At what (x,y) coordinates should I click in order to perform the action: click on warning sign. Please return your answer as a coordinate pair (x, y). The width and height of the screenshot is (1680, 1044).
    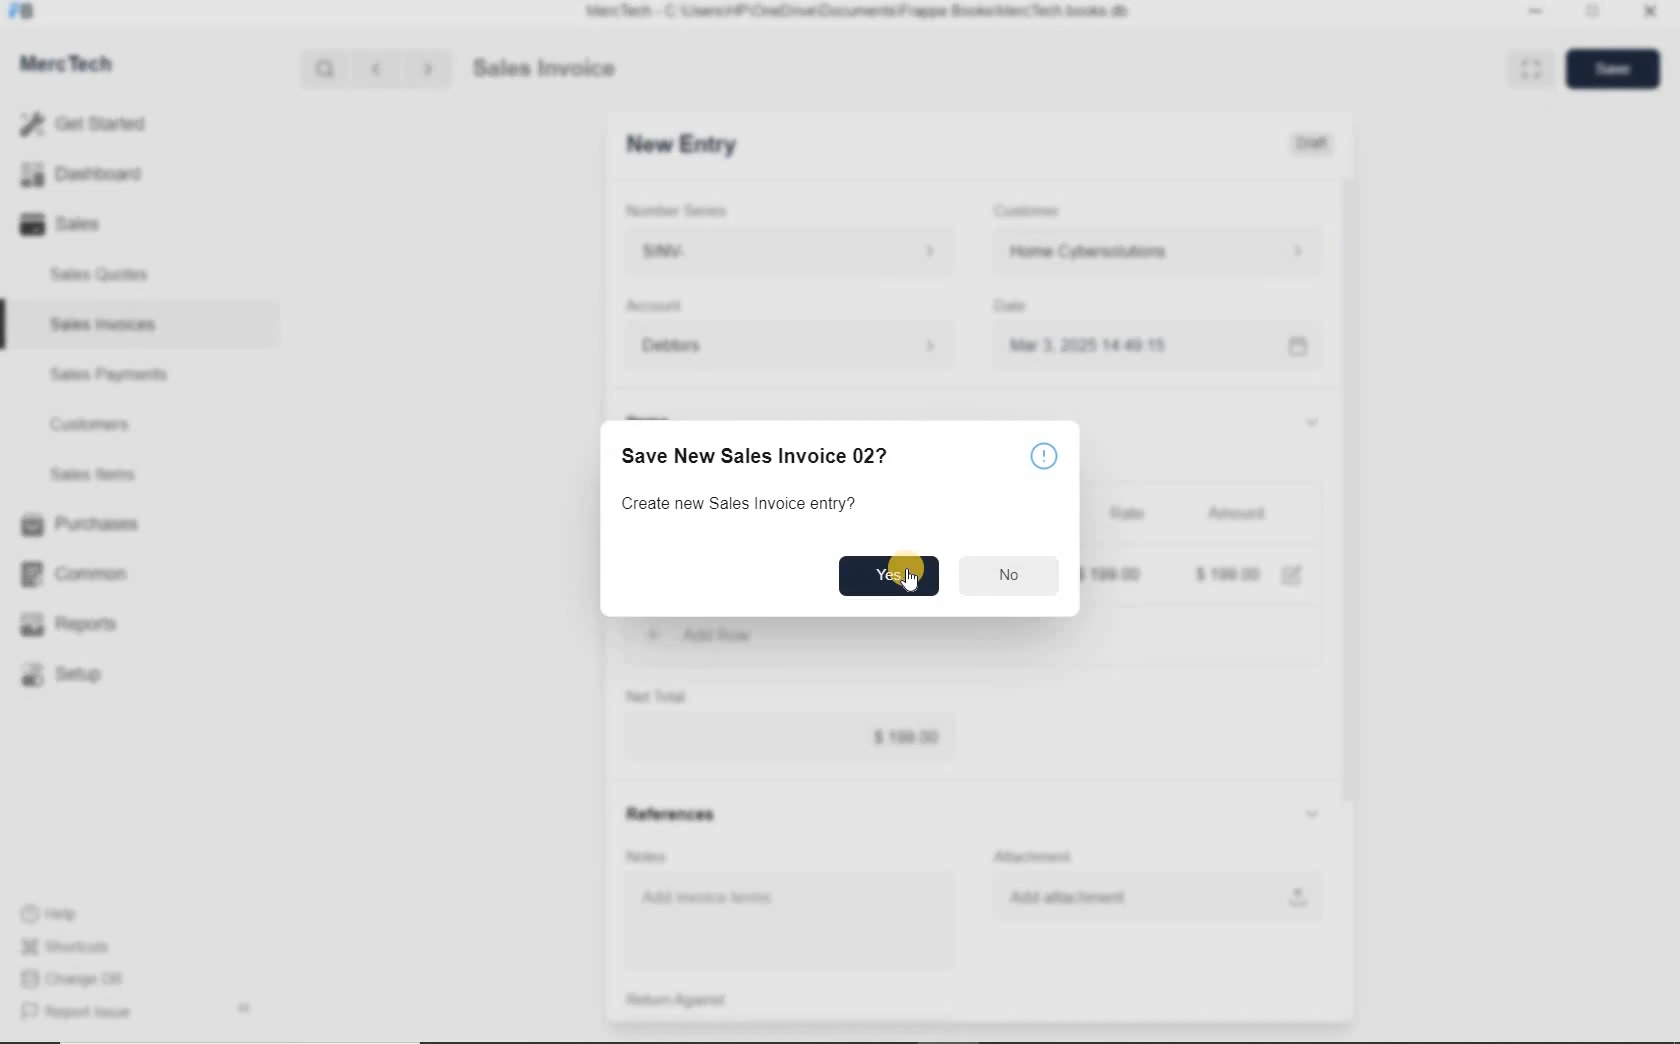
    Looking at the image, I should click on (1044, 456).